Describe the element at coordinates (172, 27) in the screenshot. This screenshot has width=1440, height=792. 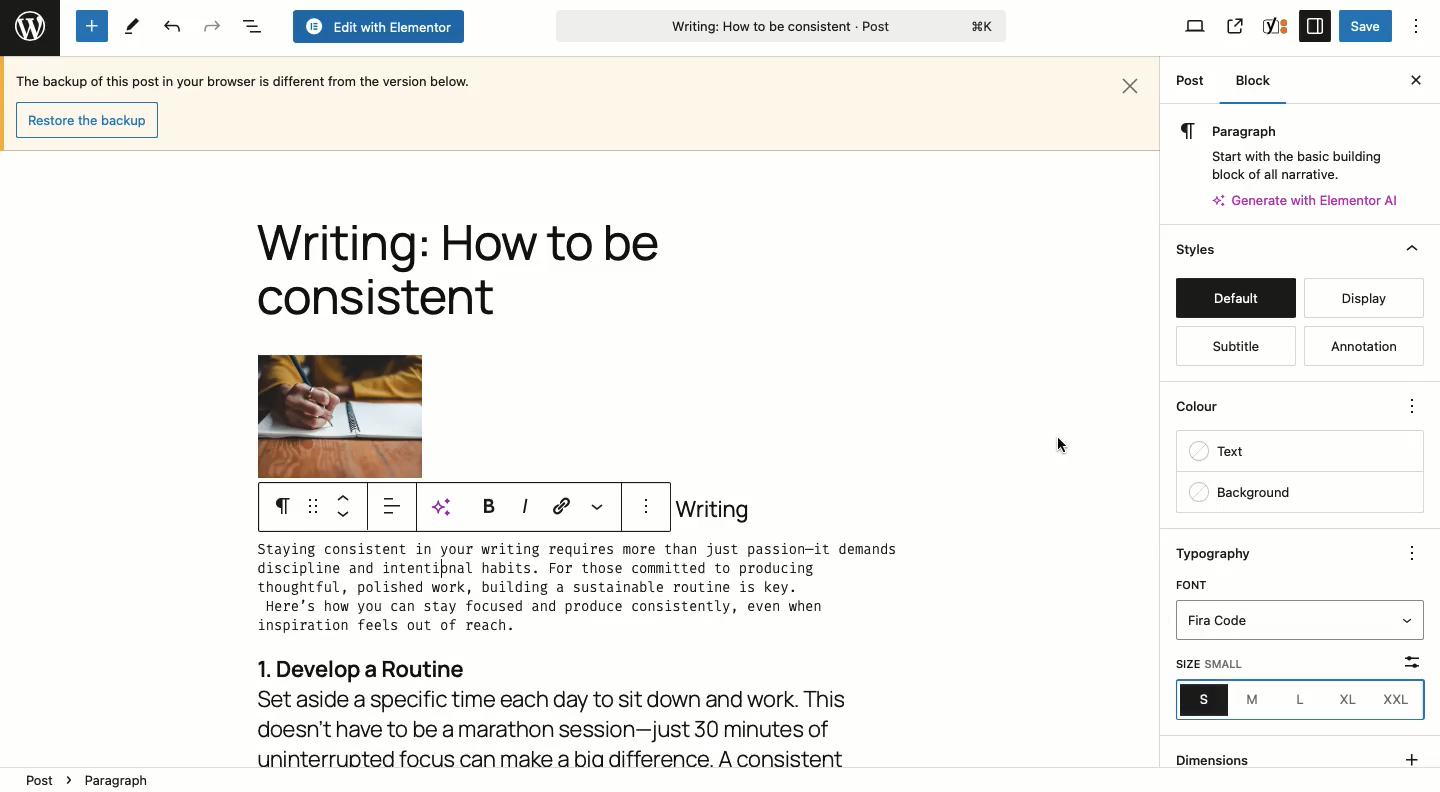
I see `Undo` at that location.